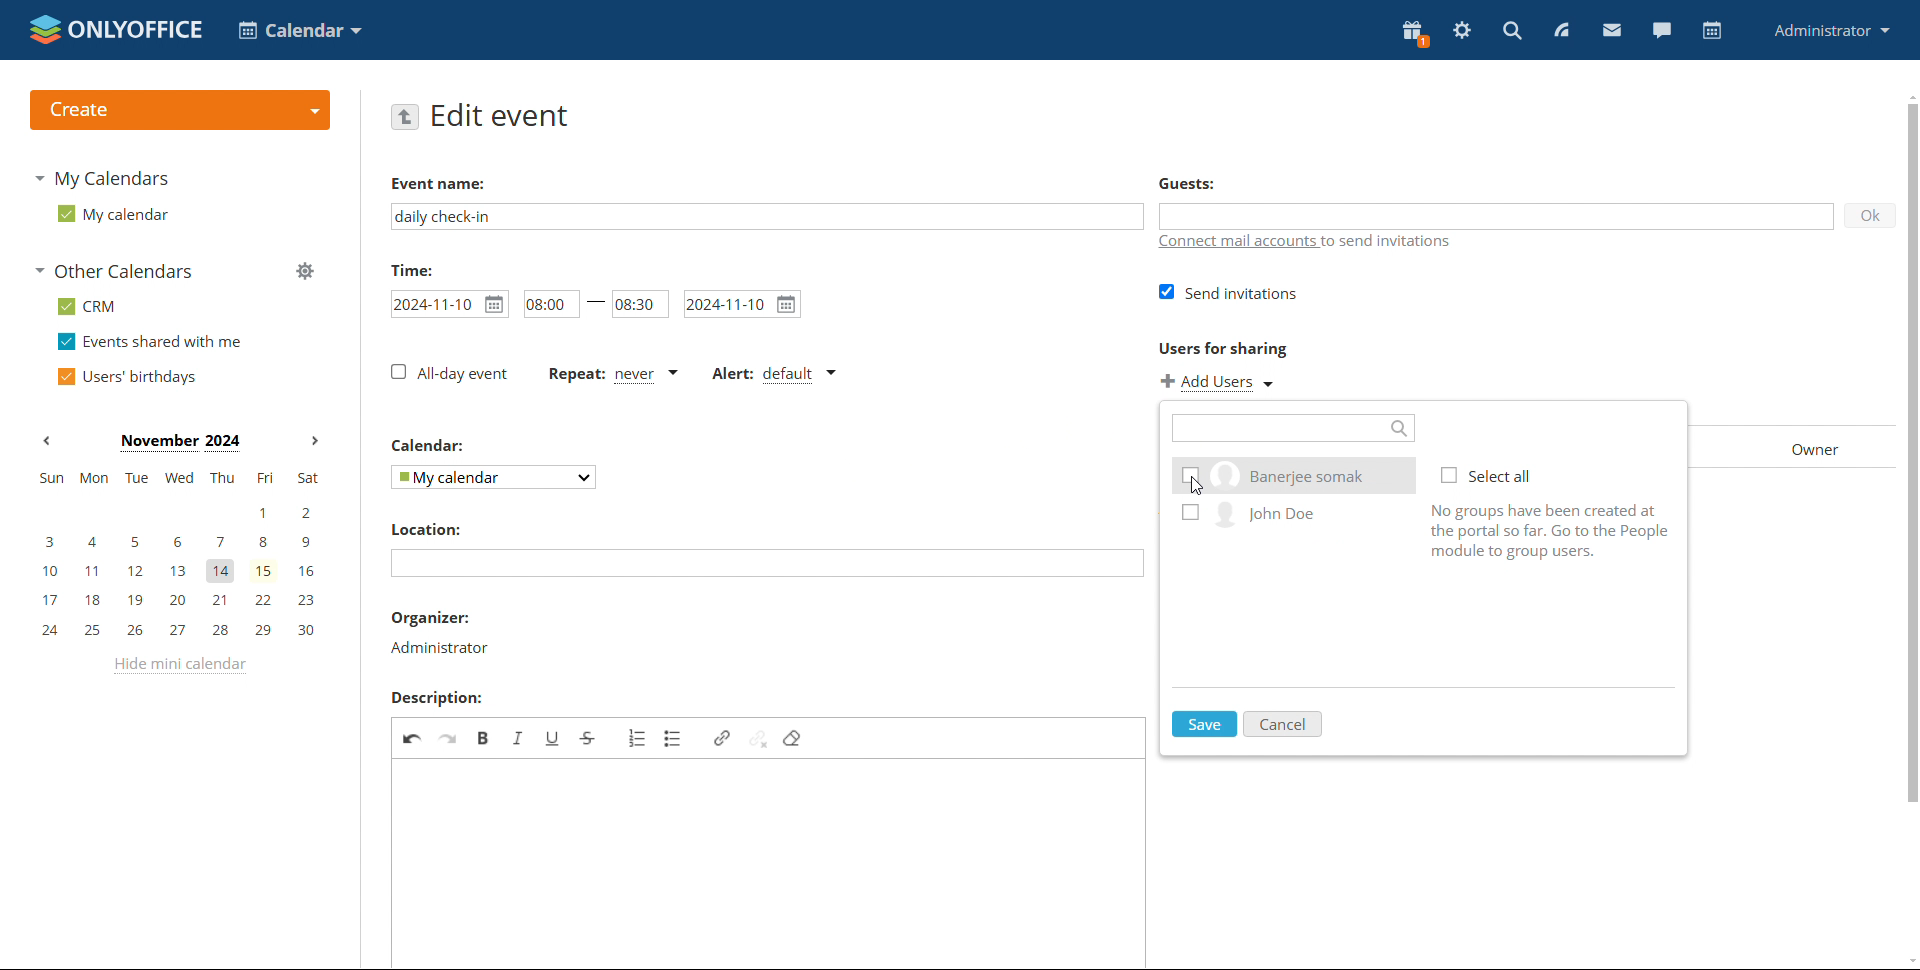 Image resolution: width=1920 pixels, height=970 pixels. What do you see at coordinates (432, 447) in the screenshot?
I see `calendar:` at bounding box center [432, 447].